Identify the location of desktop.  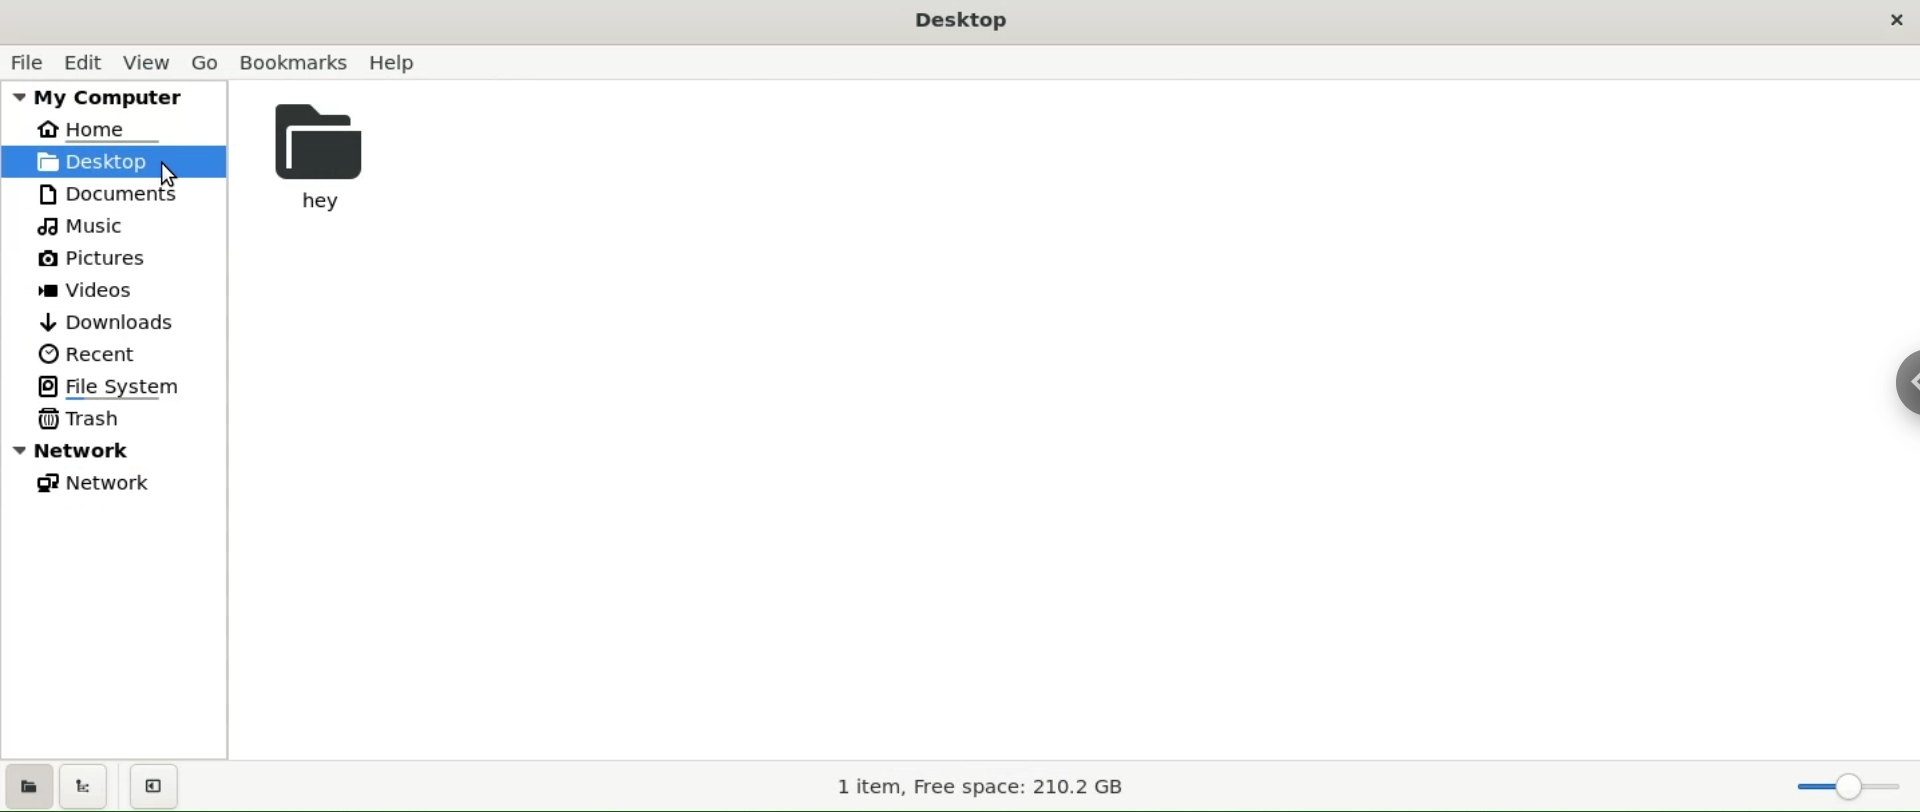
(113, 161).